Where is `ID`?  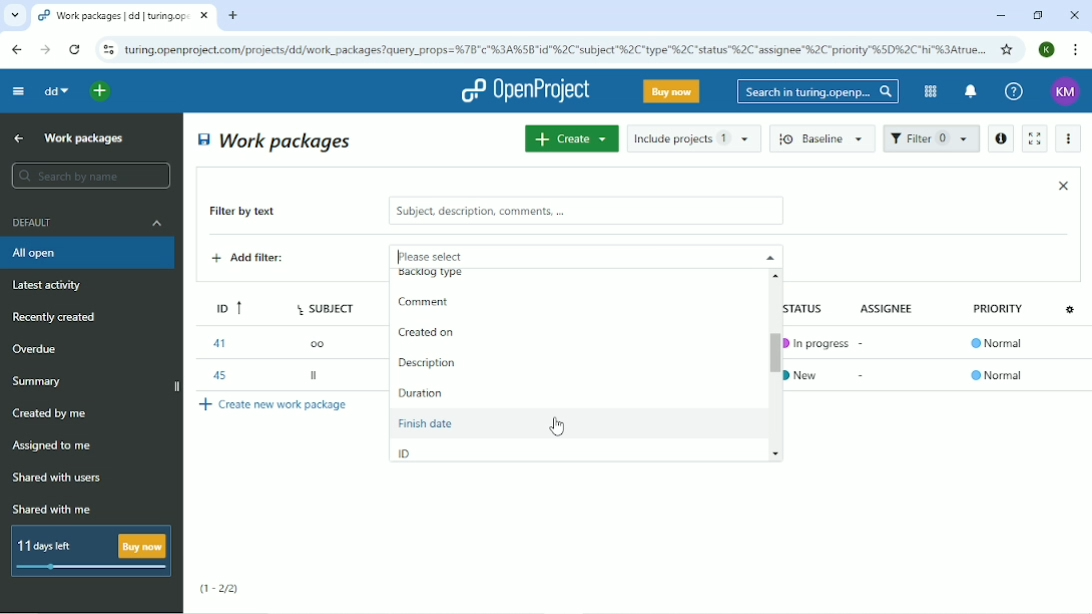
ID is located at coordinates (223, 305).